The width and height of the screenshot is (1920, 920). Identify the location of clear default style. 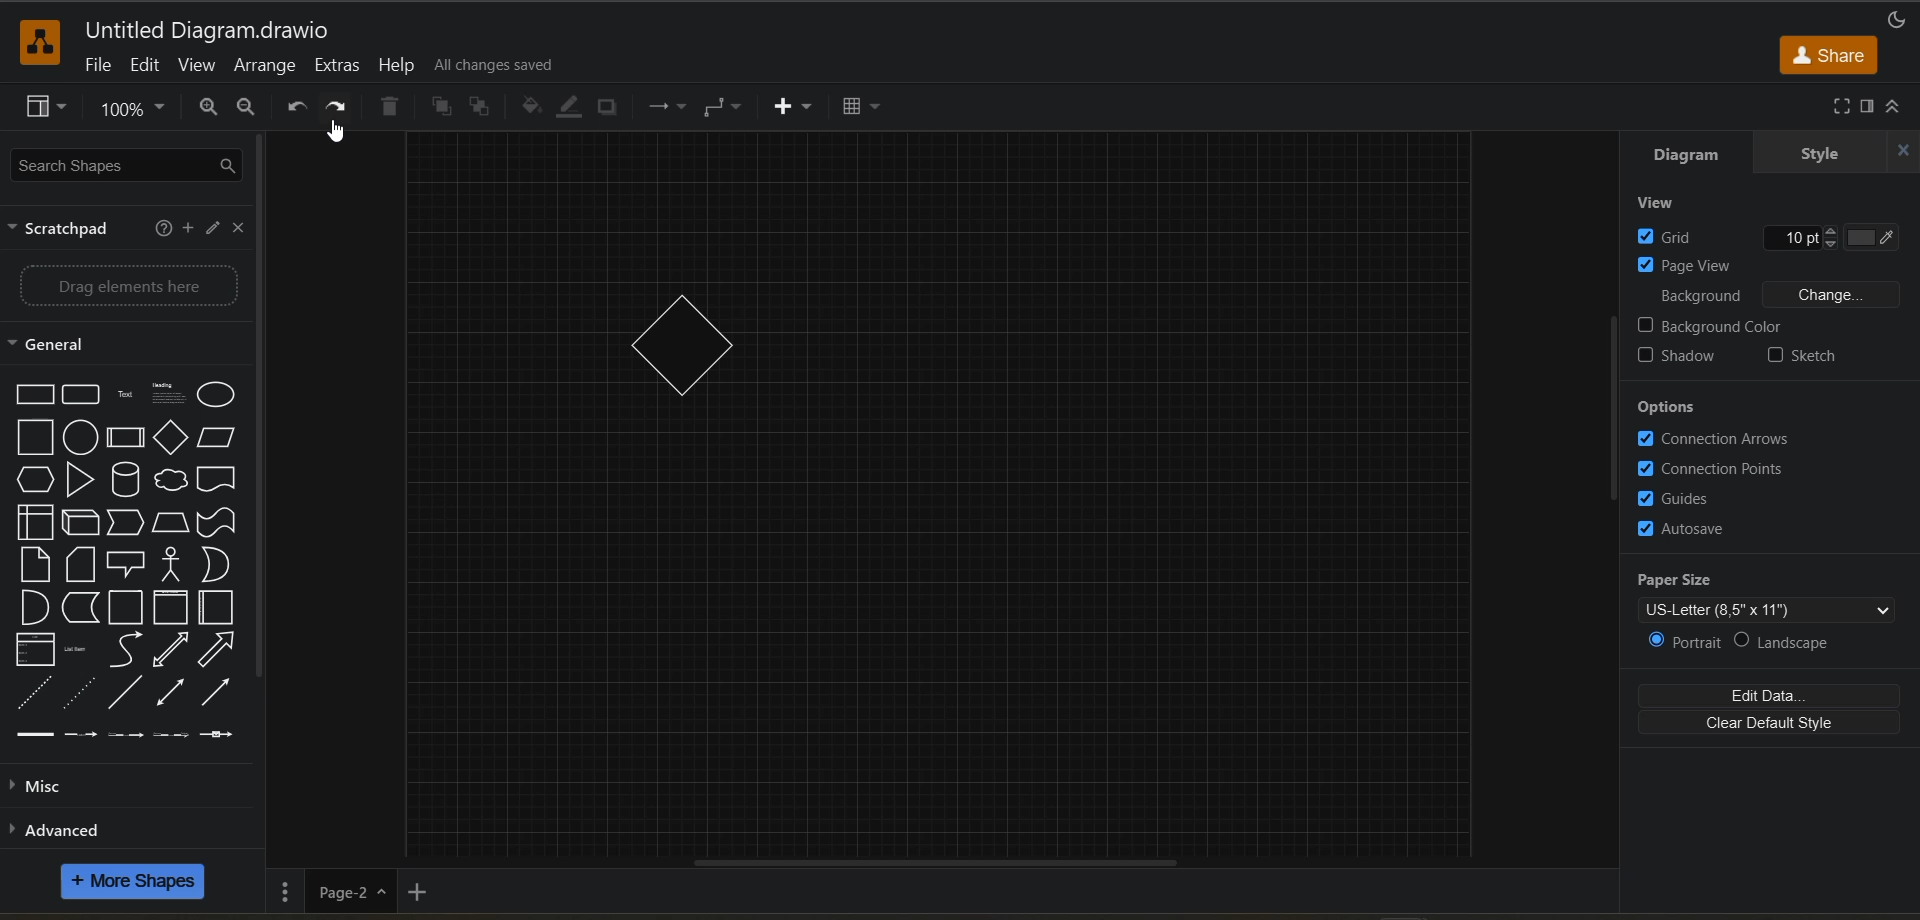
(1769, 722).